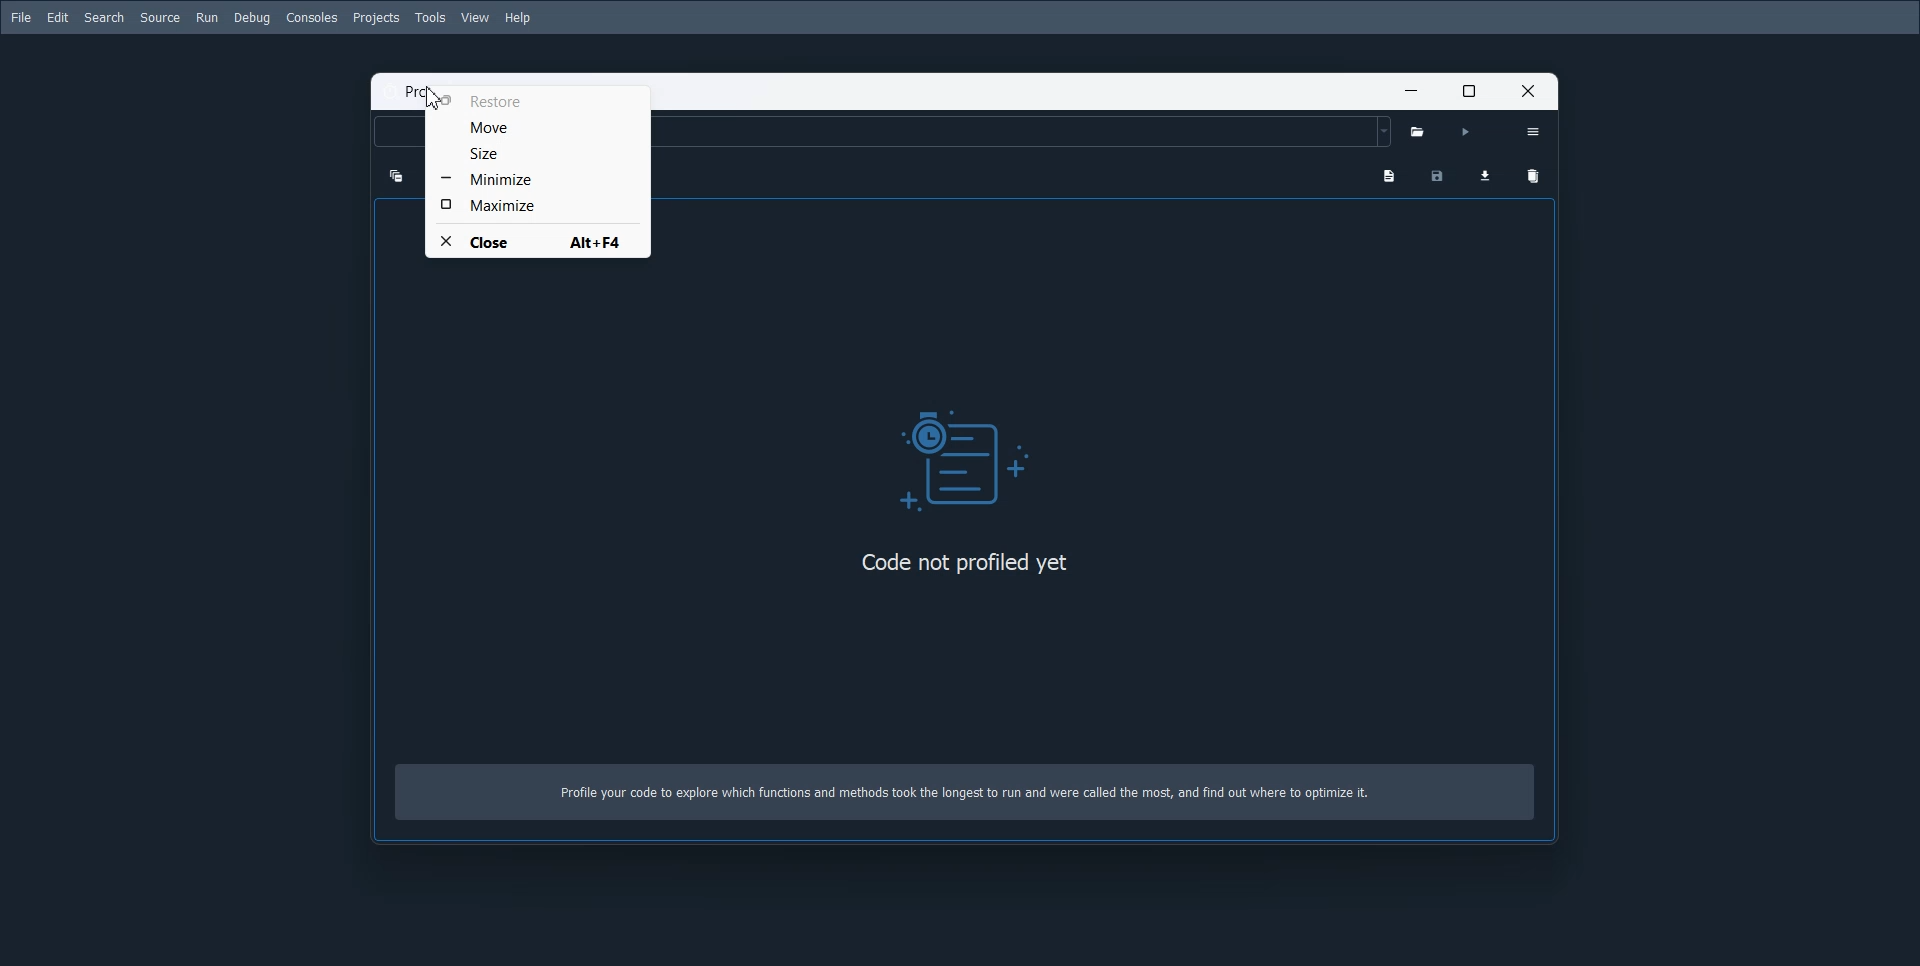 The height and width of the screenshot is (966, 1920). What do you see at coordinates (518, 18) in the screenshot?
I see `Help` at bounding box center [518, 18].